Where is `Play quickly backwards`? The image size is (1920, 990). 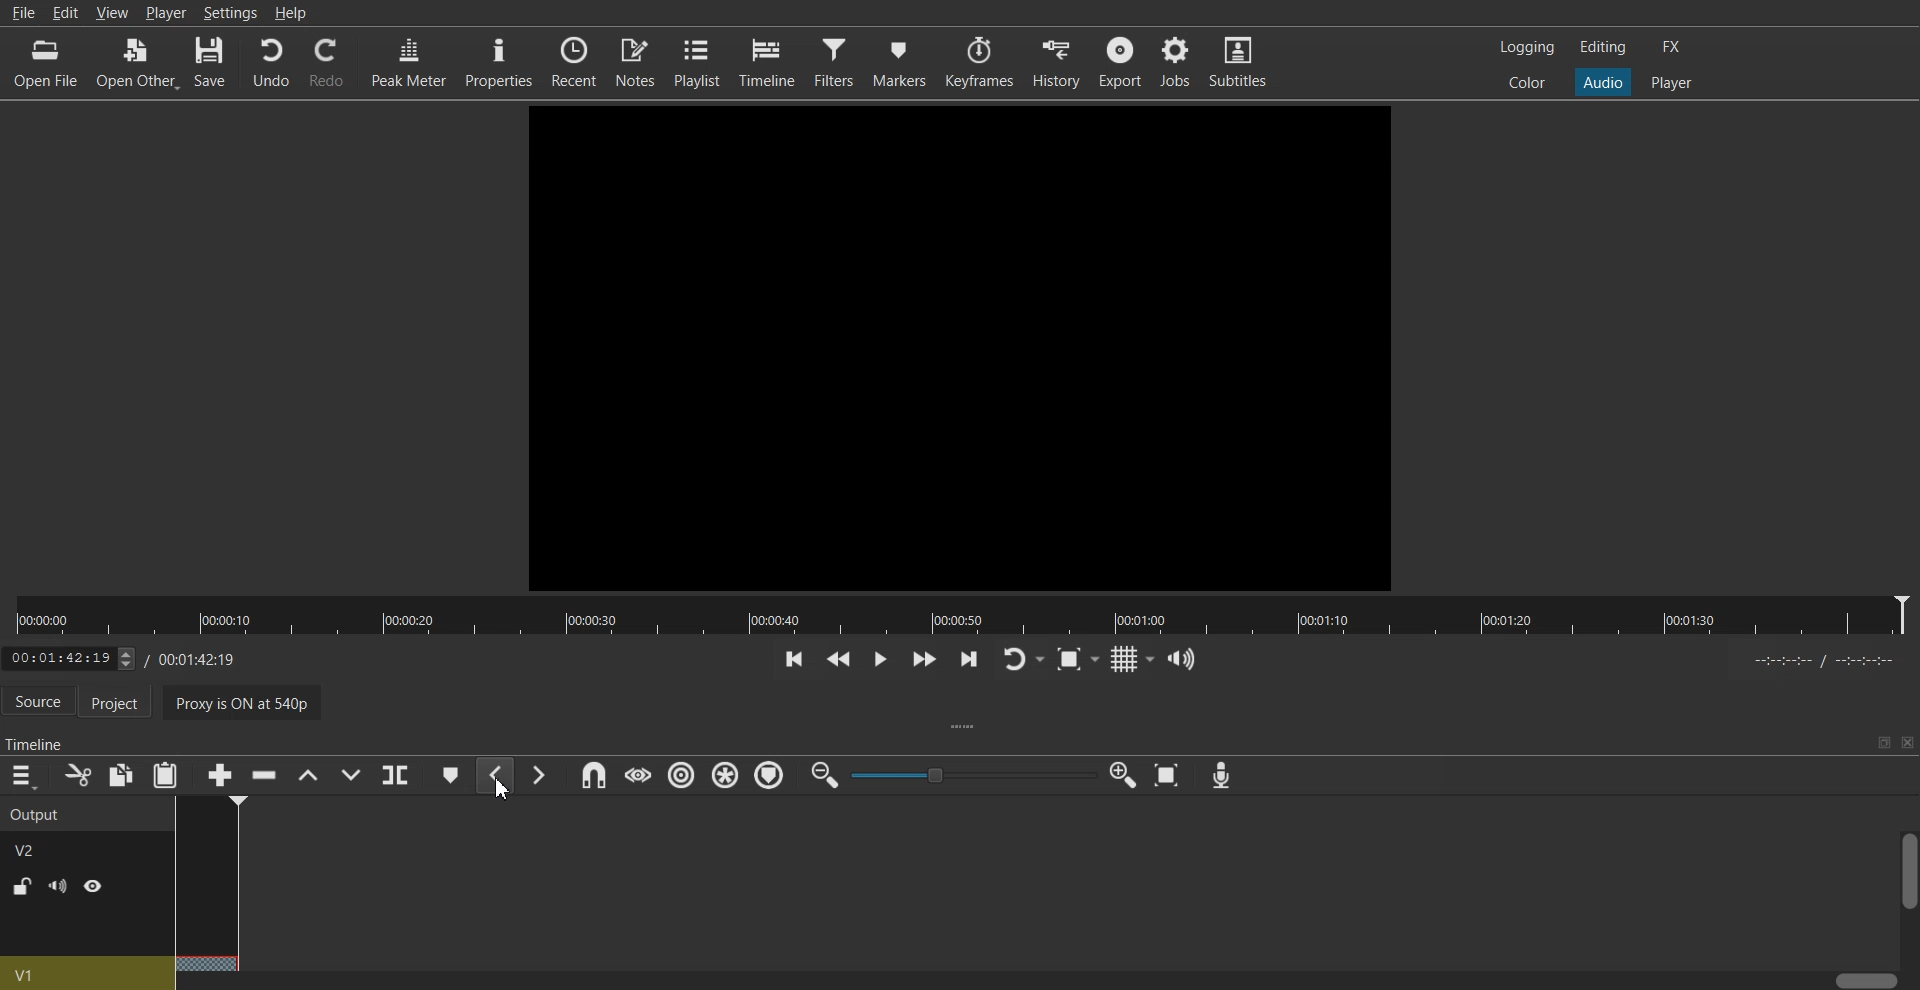 Play quickly backwards is located at coordinates (837, 658).